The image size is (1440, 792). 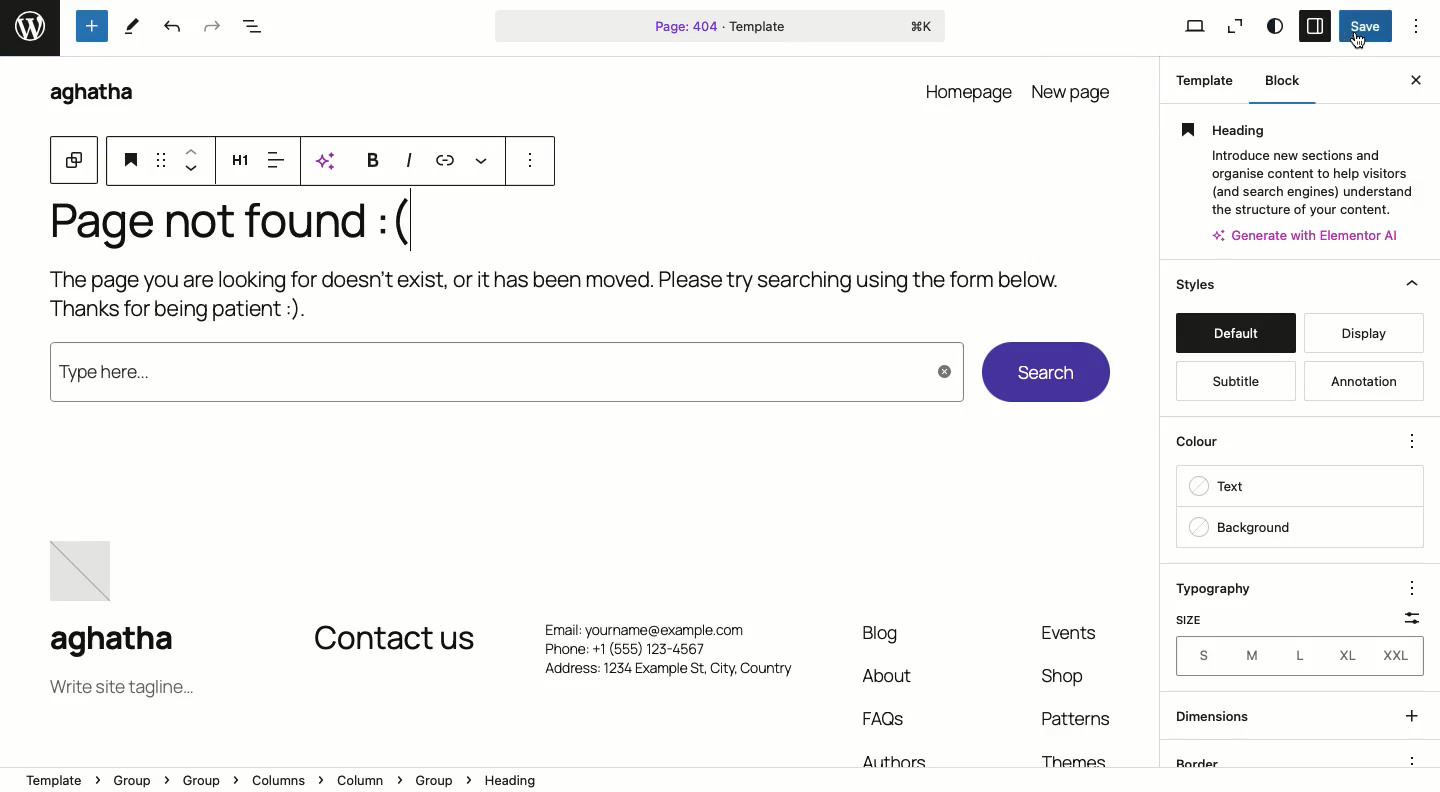 I want to click on shop, so click(x=1060, y=676).